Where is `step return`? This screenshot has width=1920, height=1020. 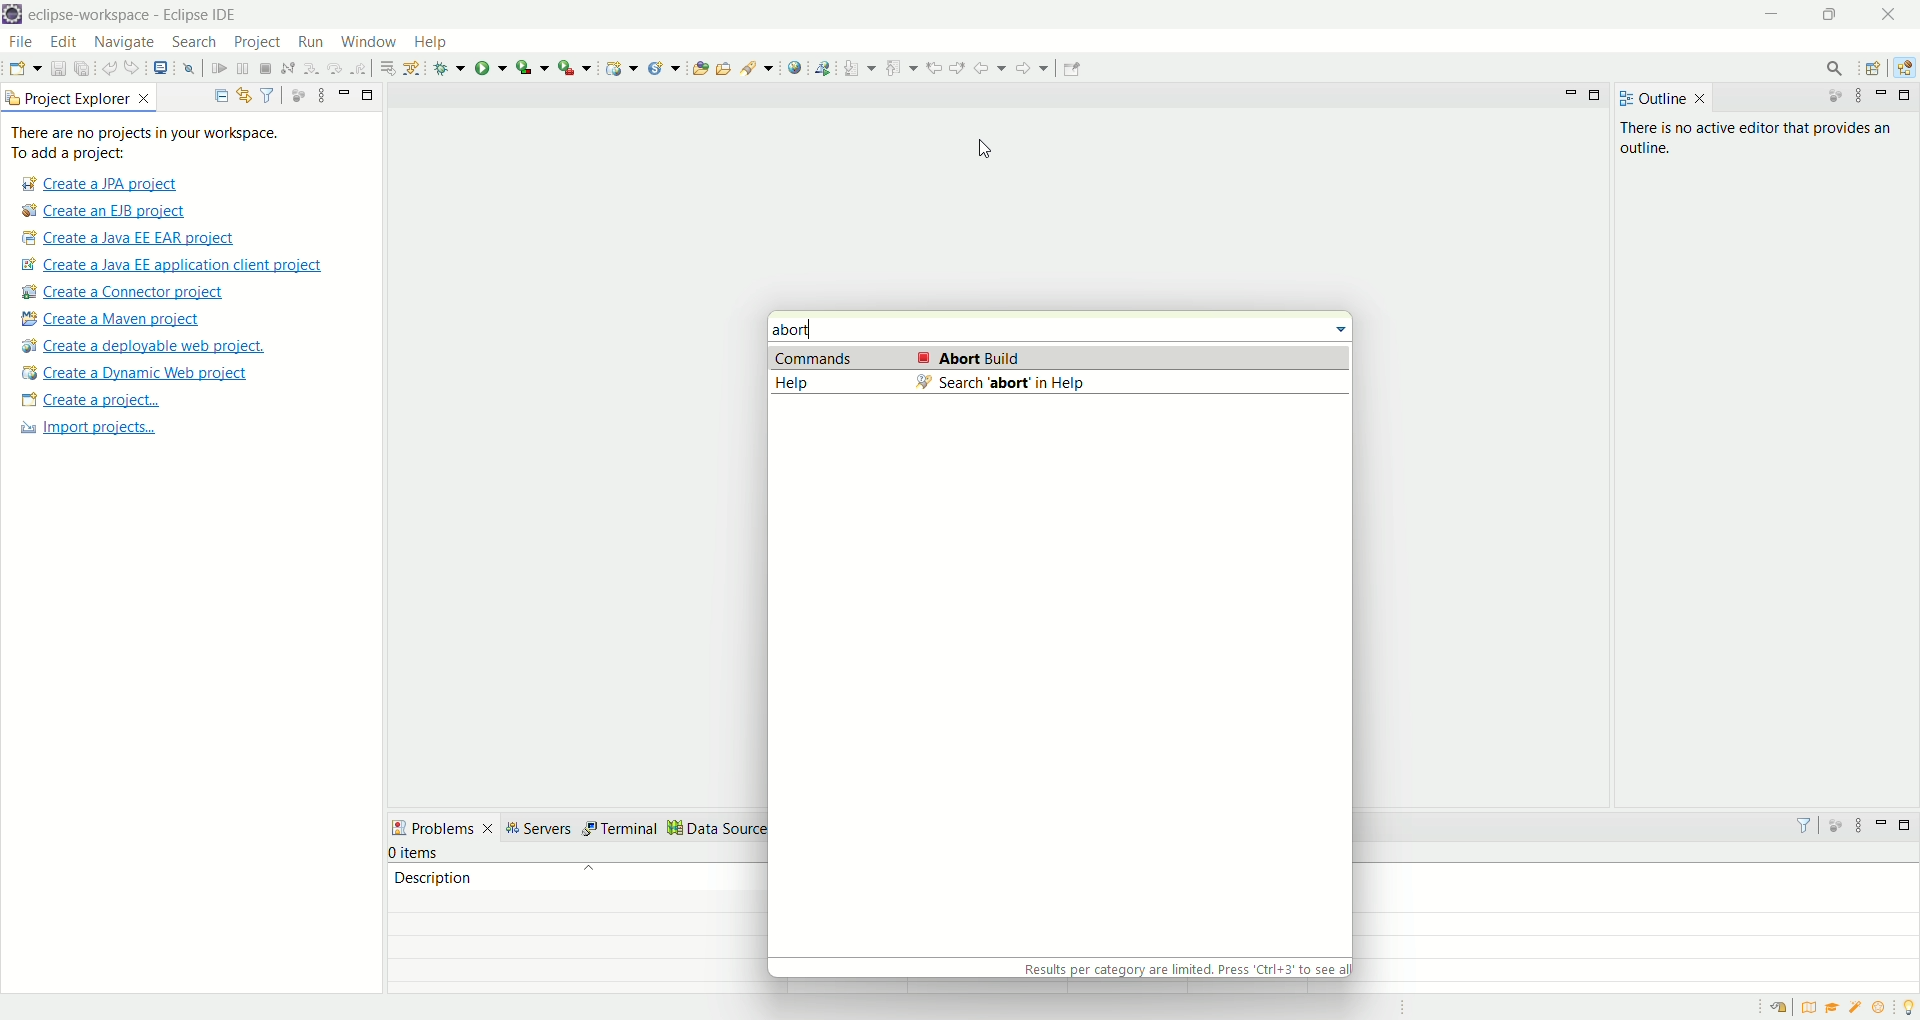
step return is located at coordinates (360, 69).